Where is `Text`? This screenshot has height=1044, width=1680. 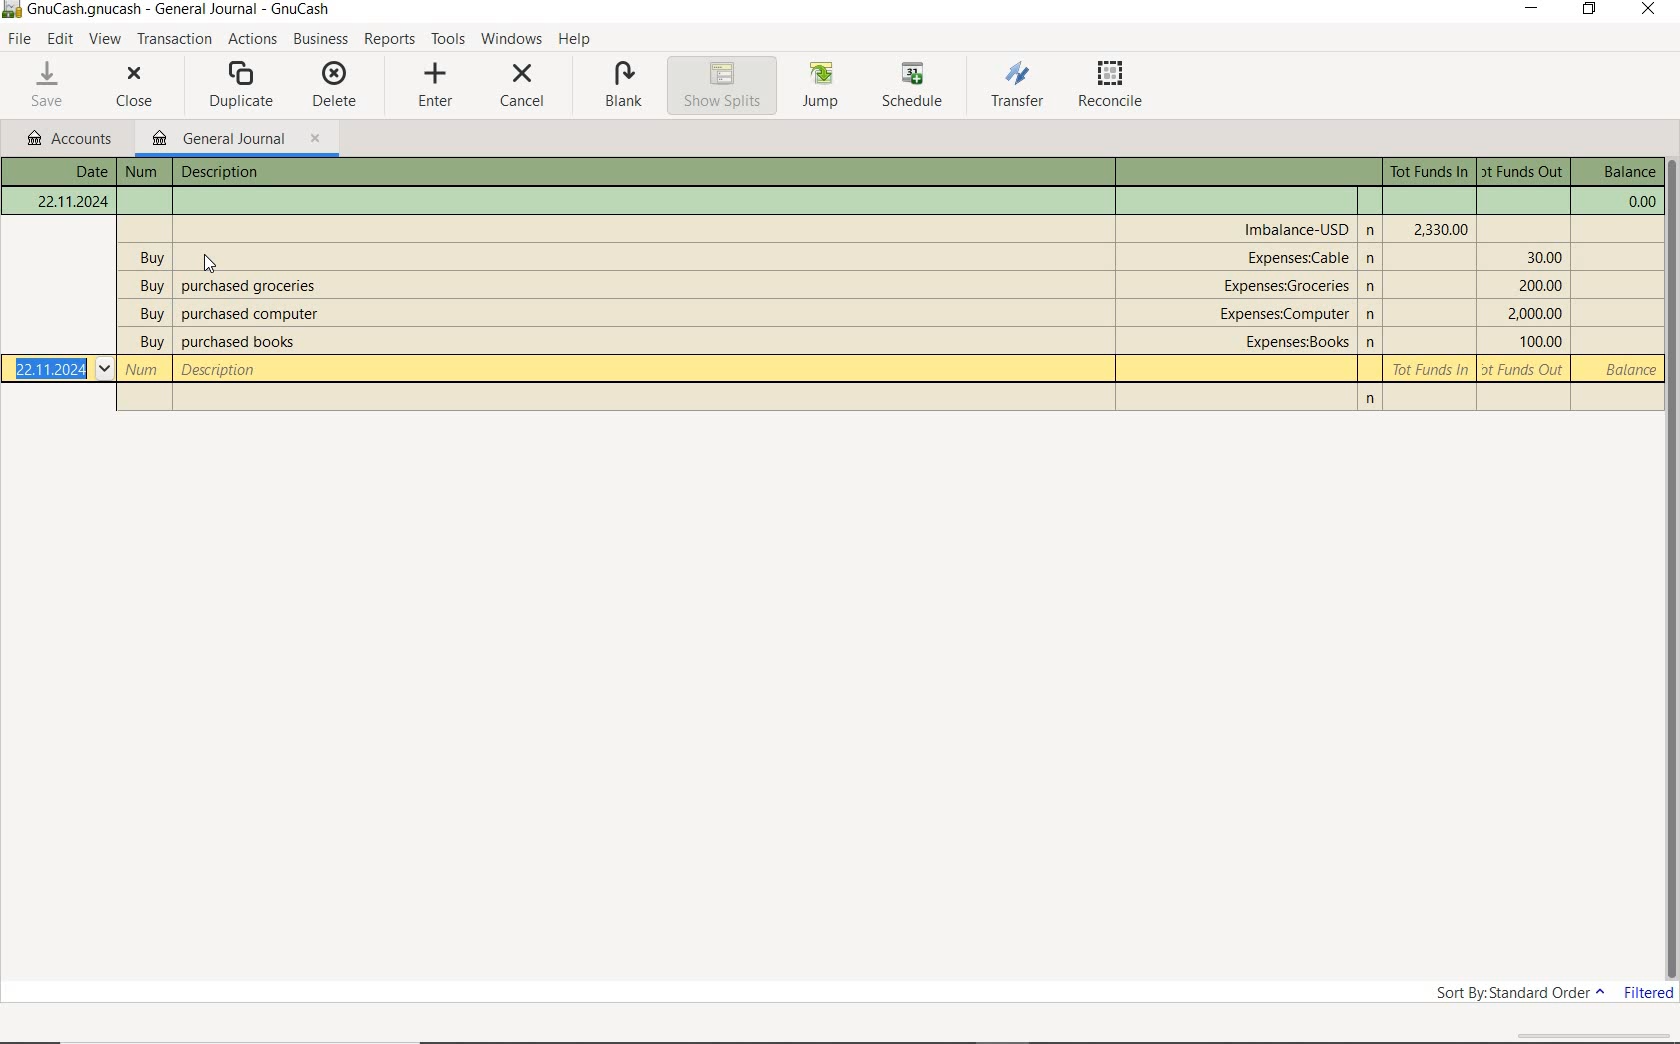 Text is located at coordinates (842, 312).